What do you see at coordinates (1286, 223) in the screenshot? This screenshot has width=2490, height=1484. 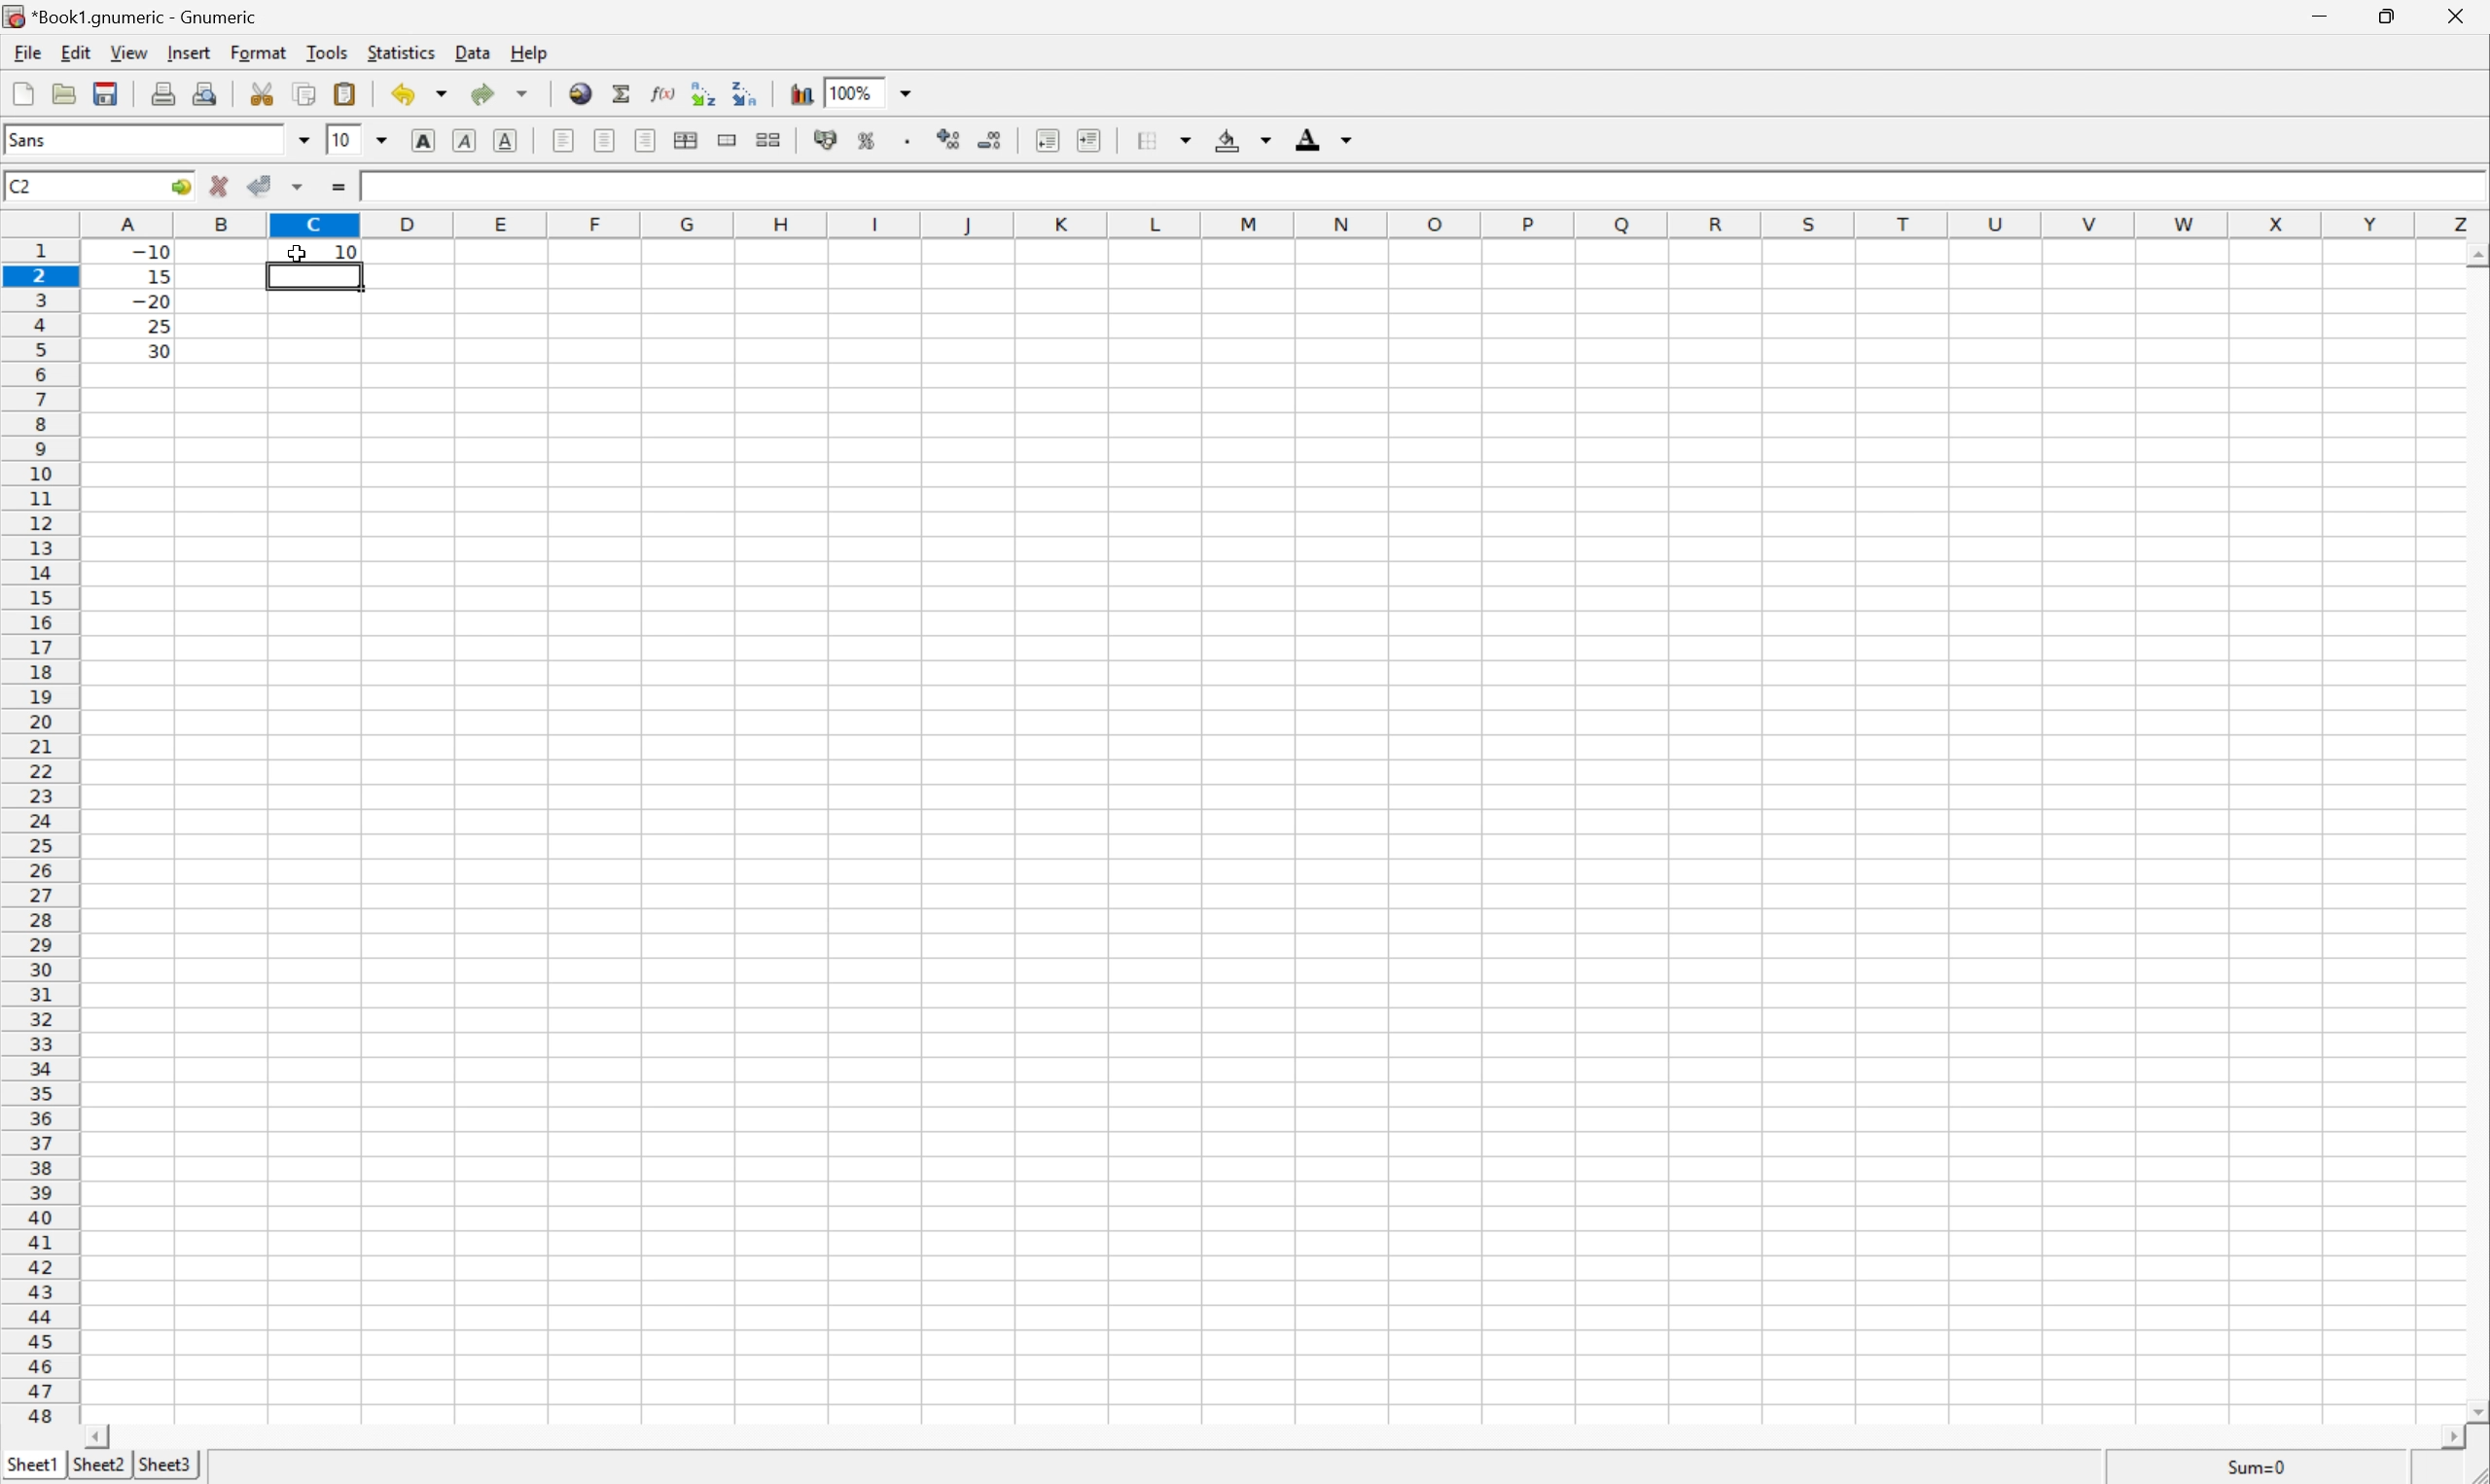 I see `Column names` at bounding box center [1286, 223].